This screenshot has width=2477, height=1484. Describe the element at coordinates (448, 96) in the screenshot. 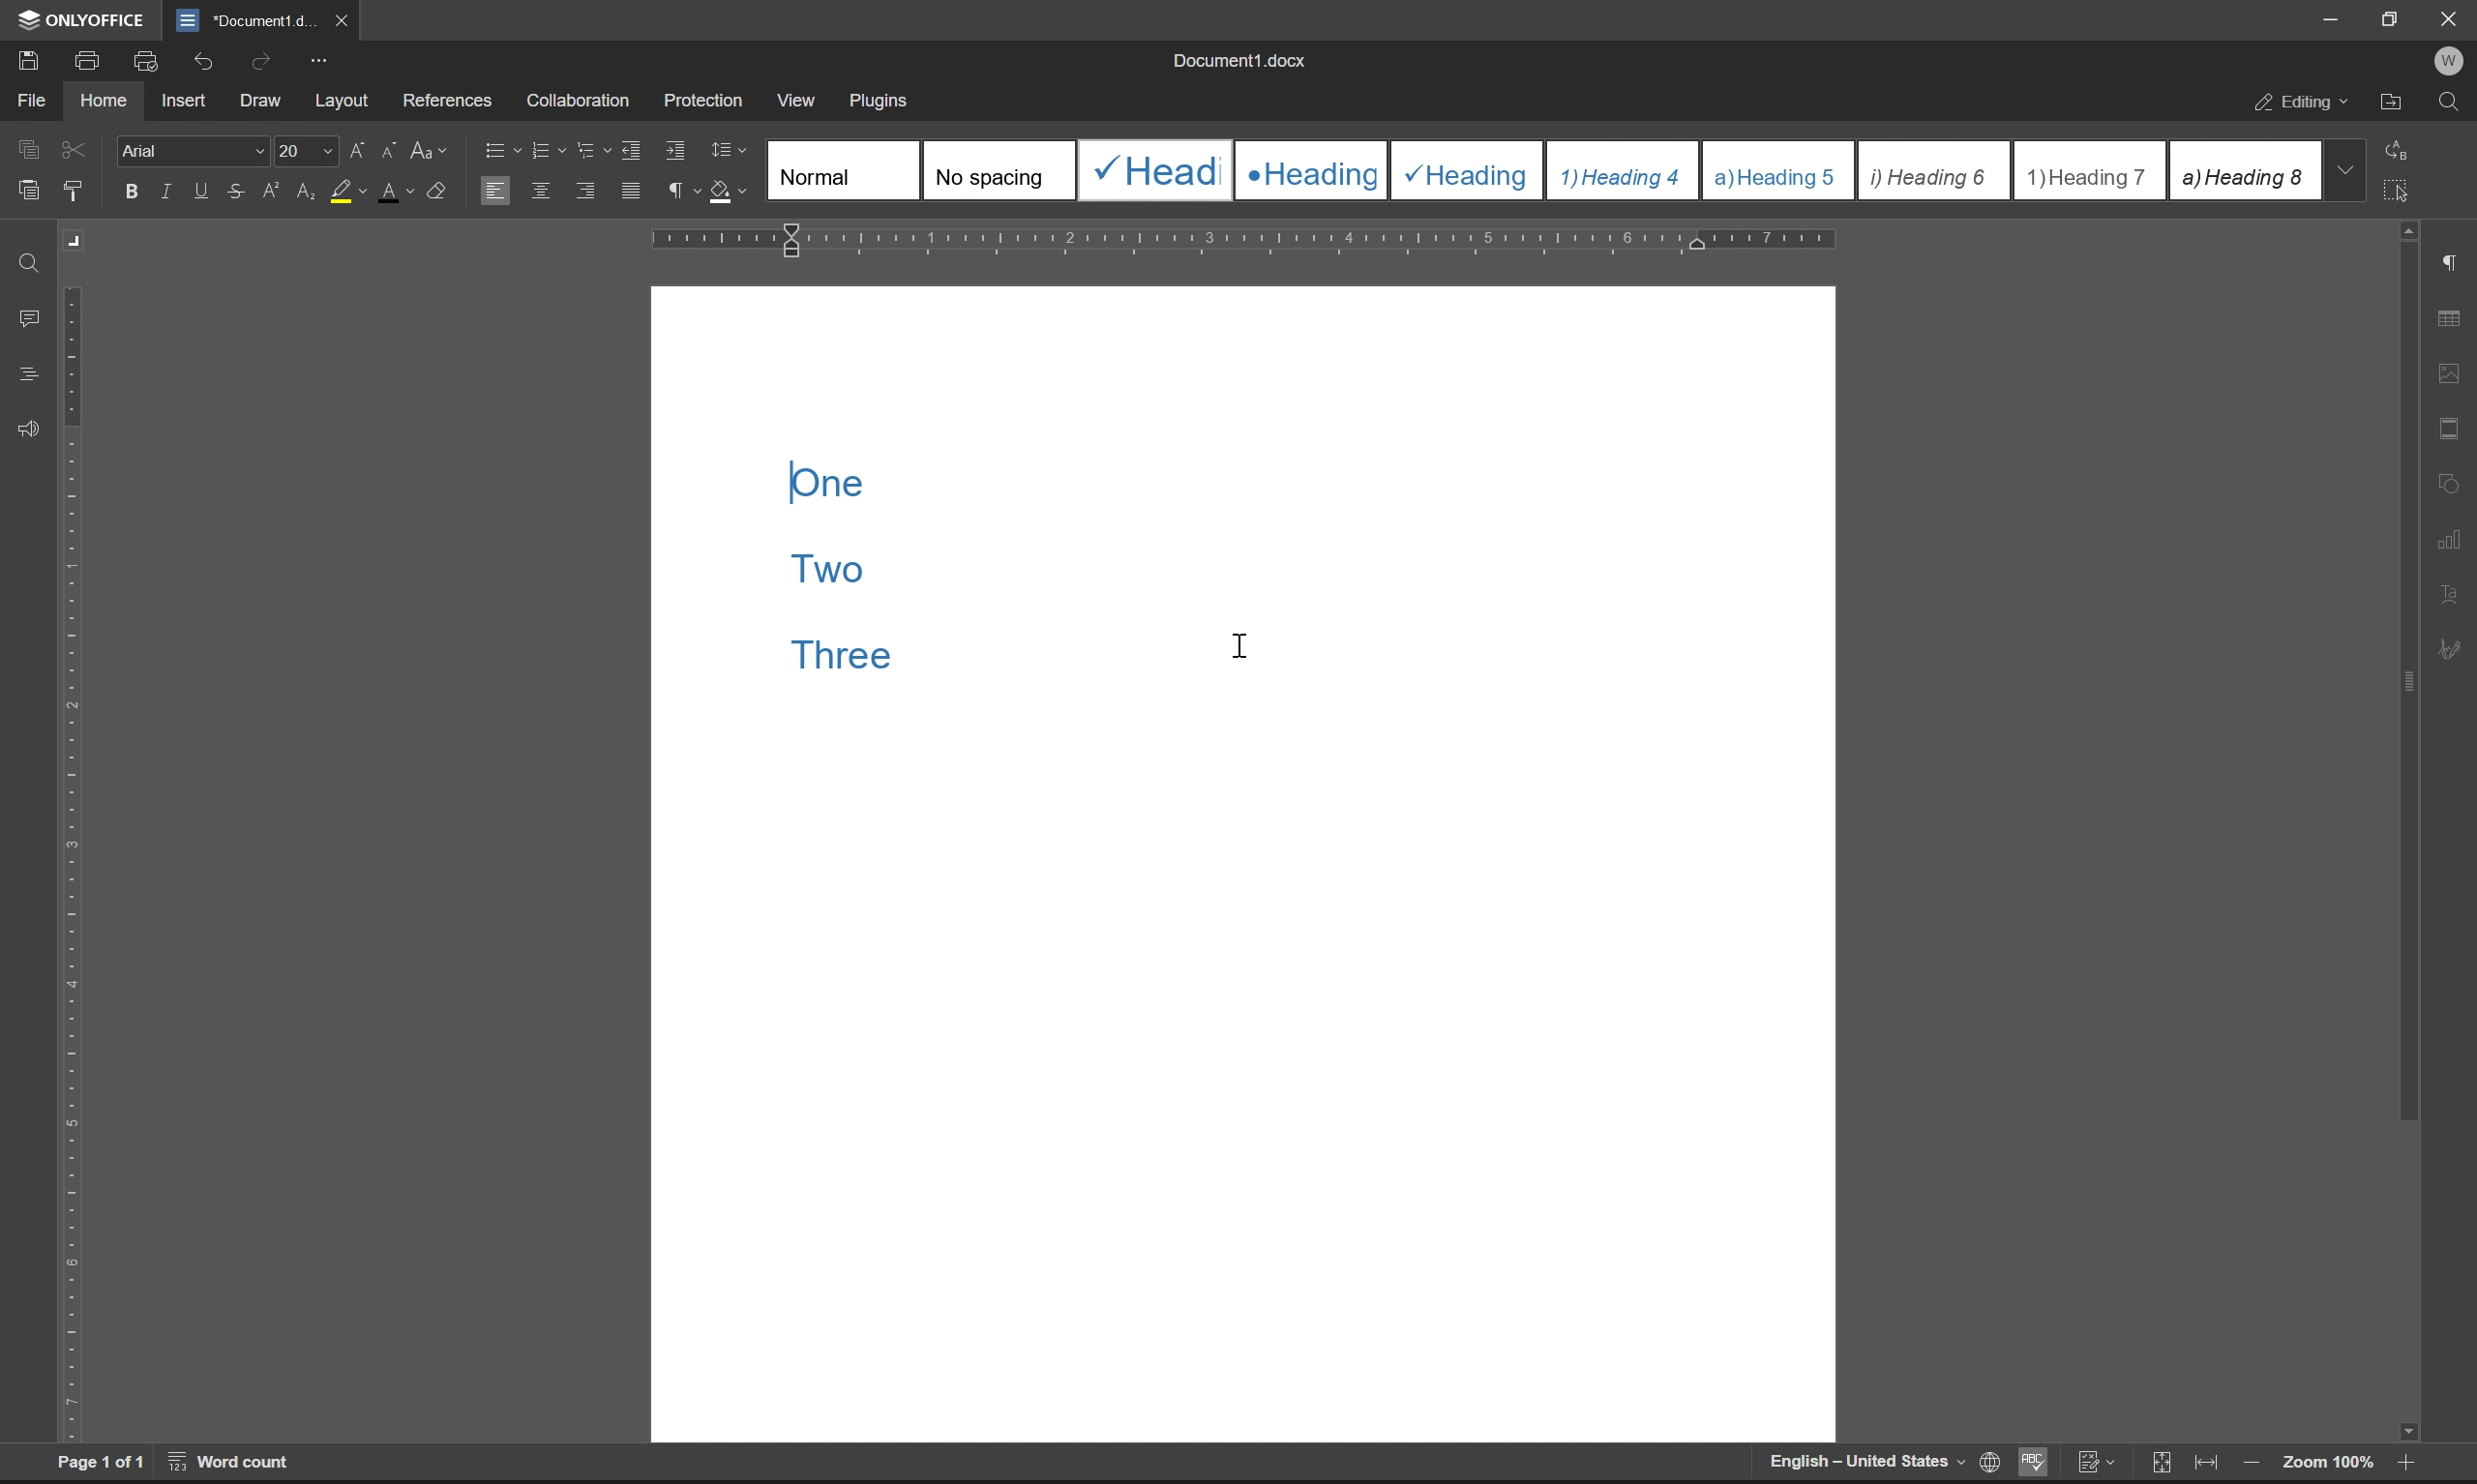

I see `references` at that location.